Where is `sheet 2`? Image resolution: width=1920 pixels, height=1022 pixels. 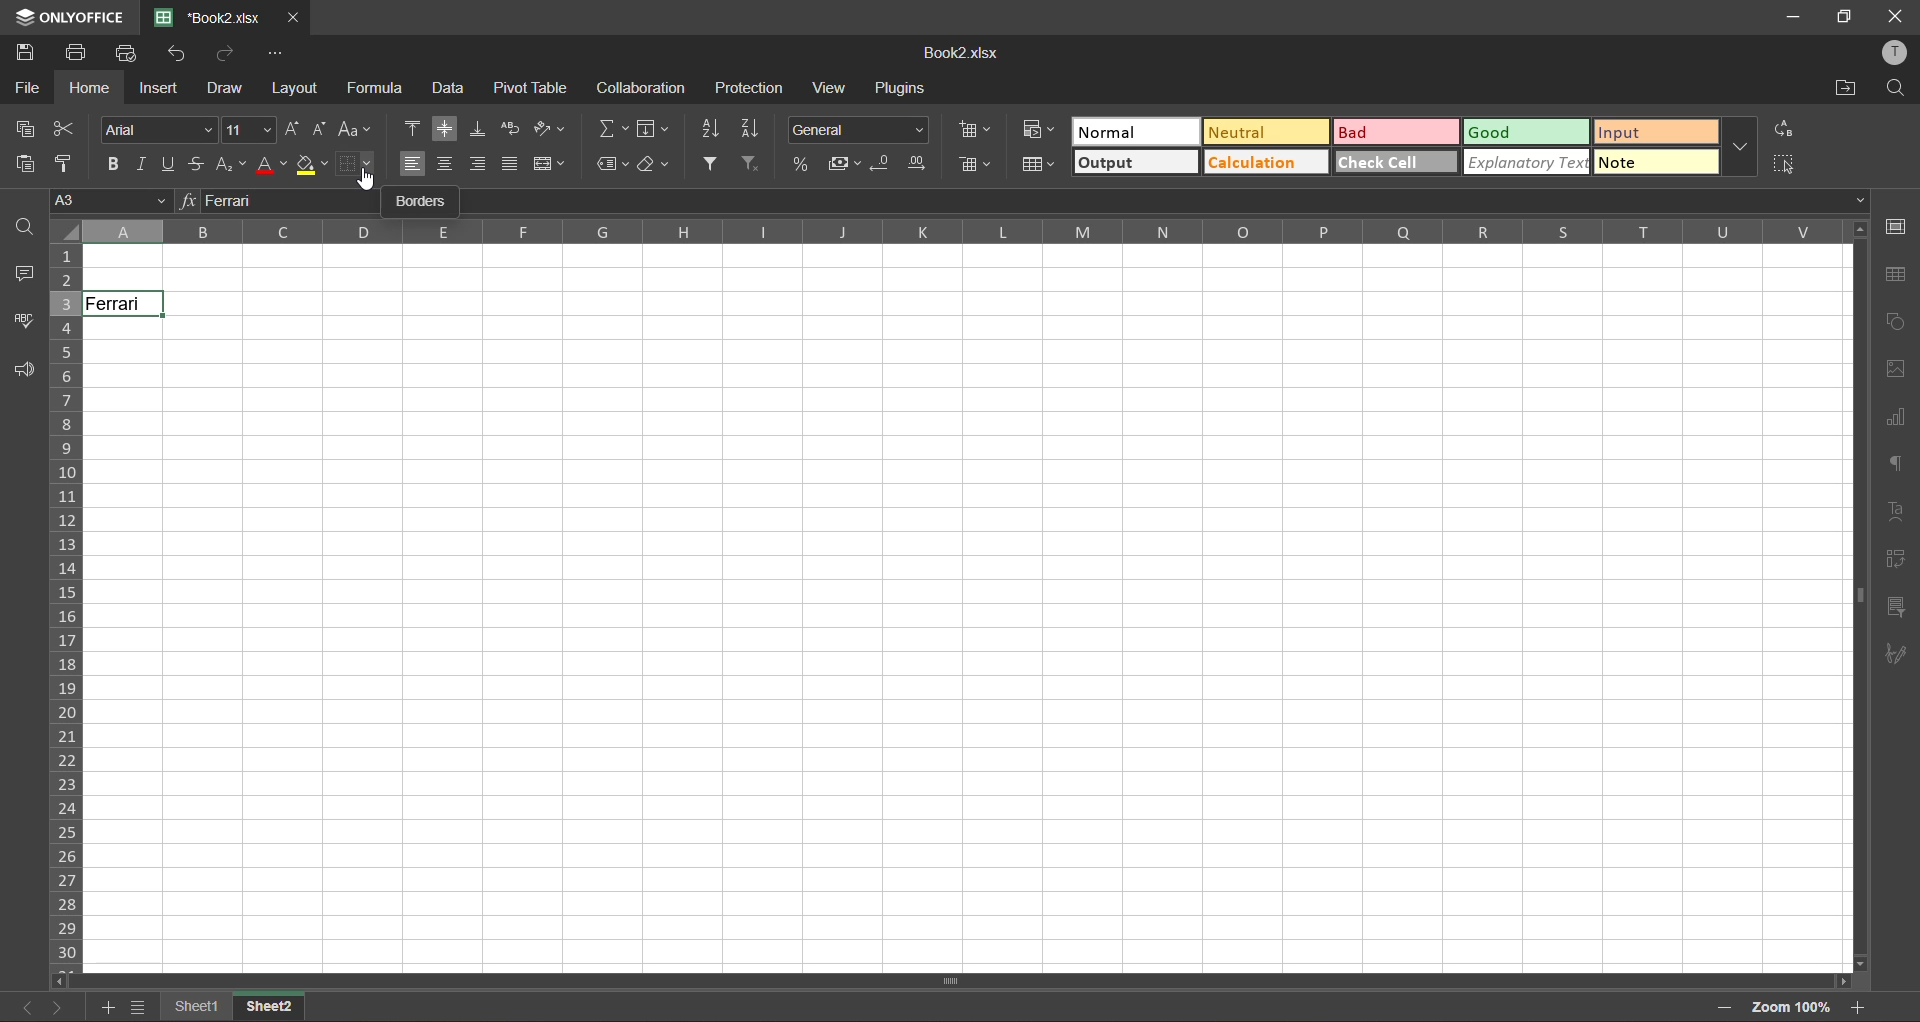
sheet 2 is located at coordinates (284, 1006).